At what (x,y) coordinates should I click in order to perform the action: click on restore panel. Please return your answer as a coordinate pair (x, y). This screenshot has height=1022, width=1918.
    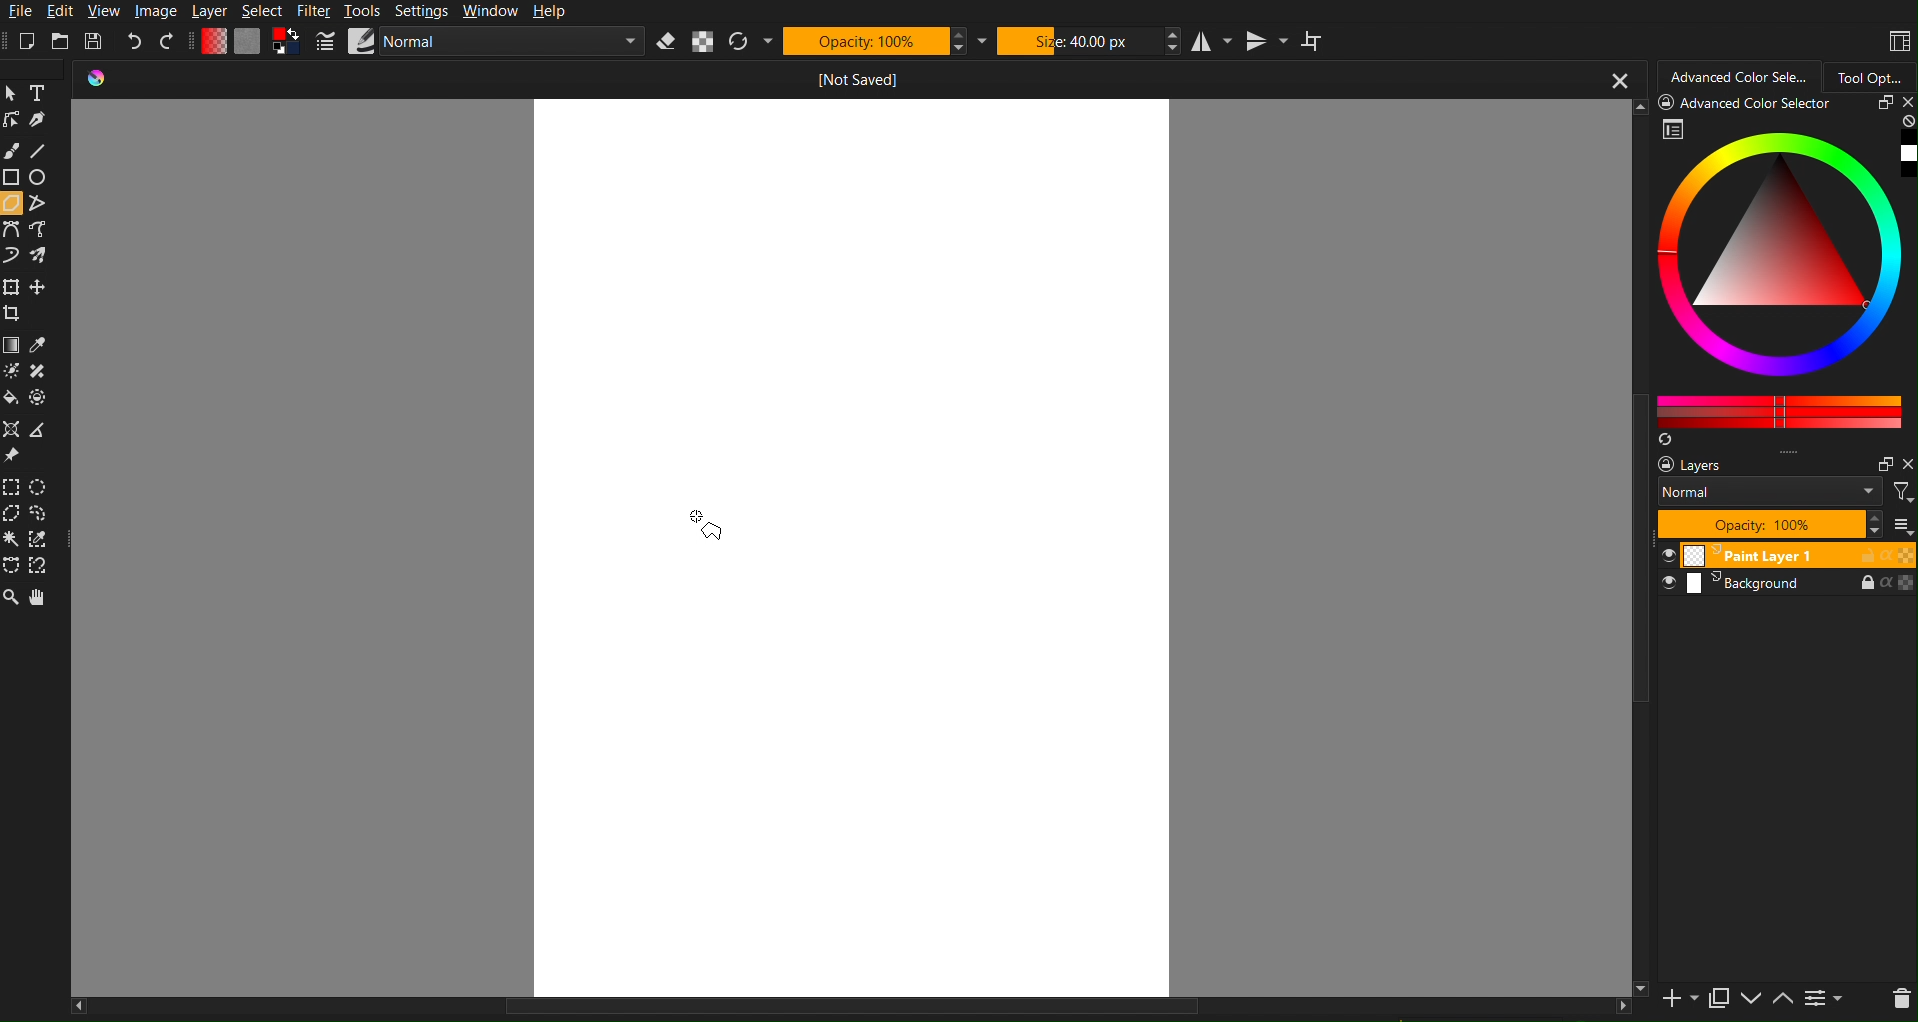
    Looking at the image, I should click on (1882, 464).